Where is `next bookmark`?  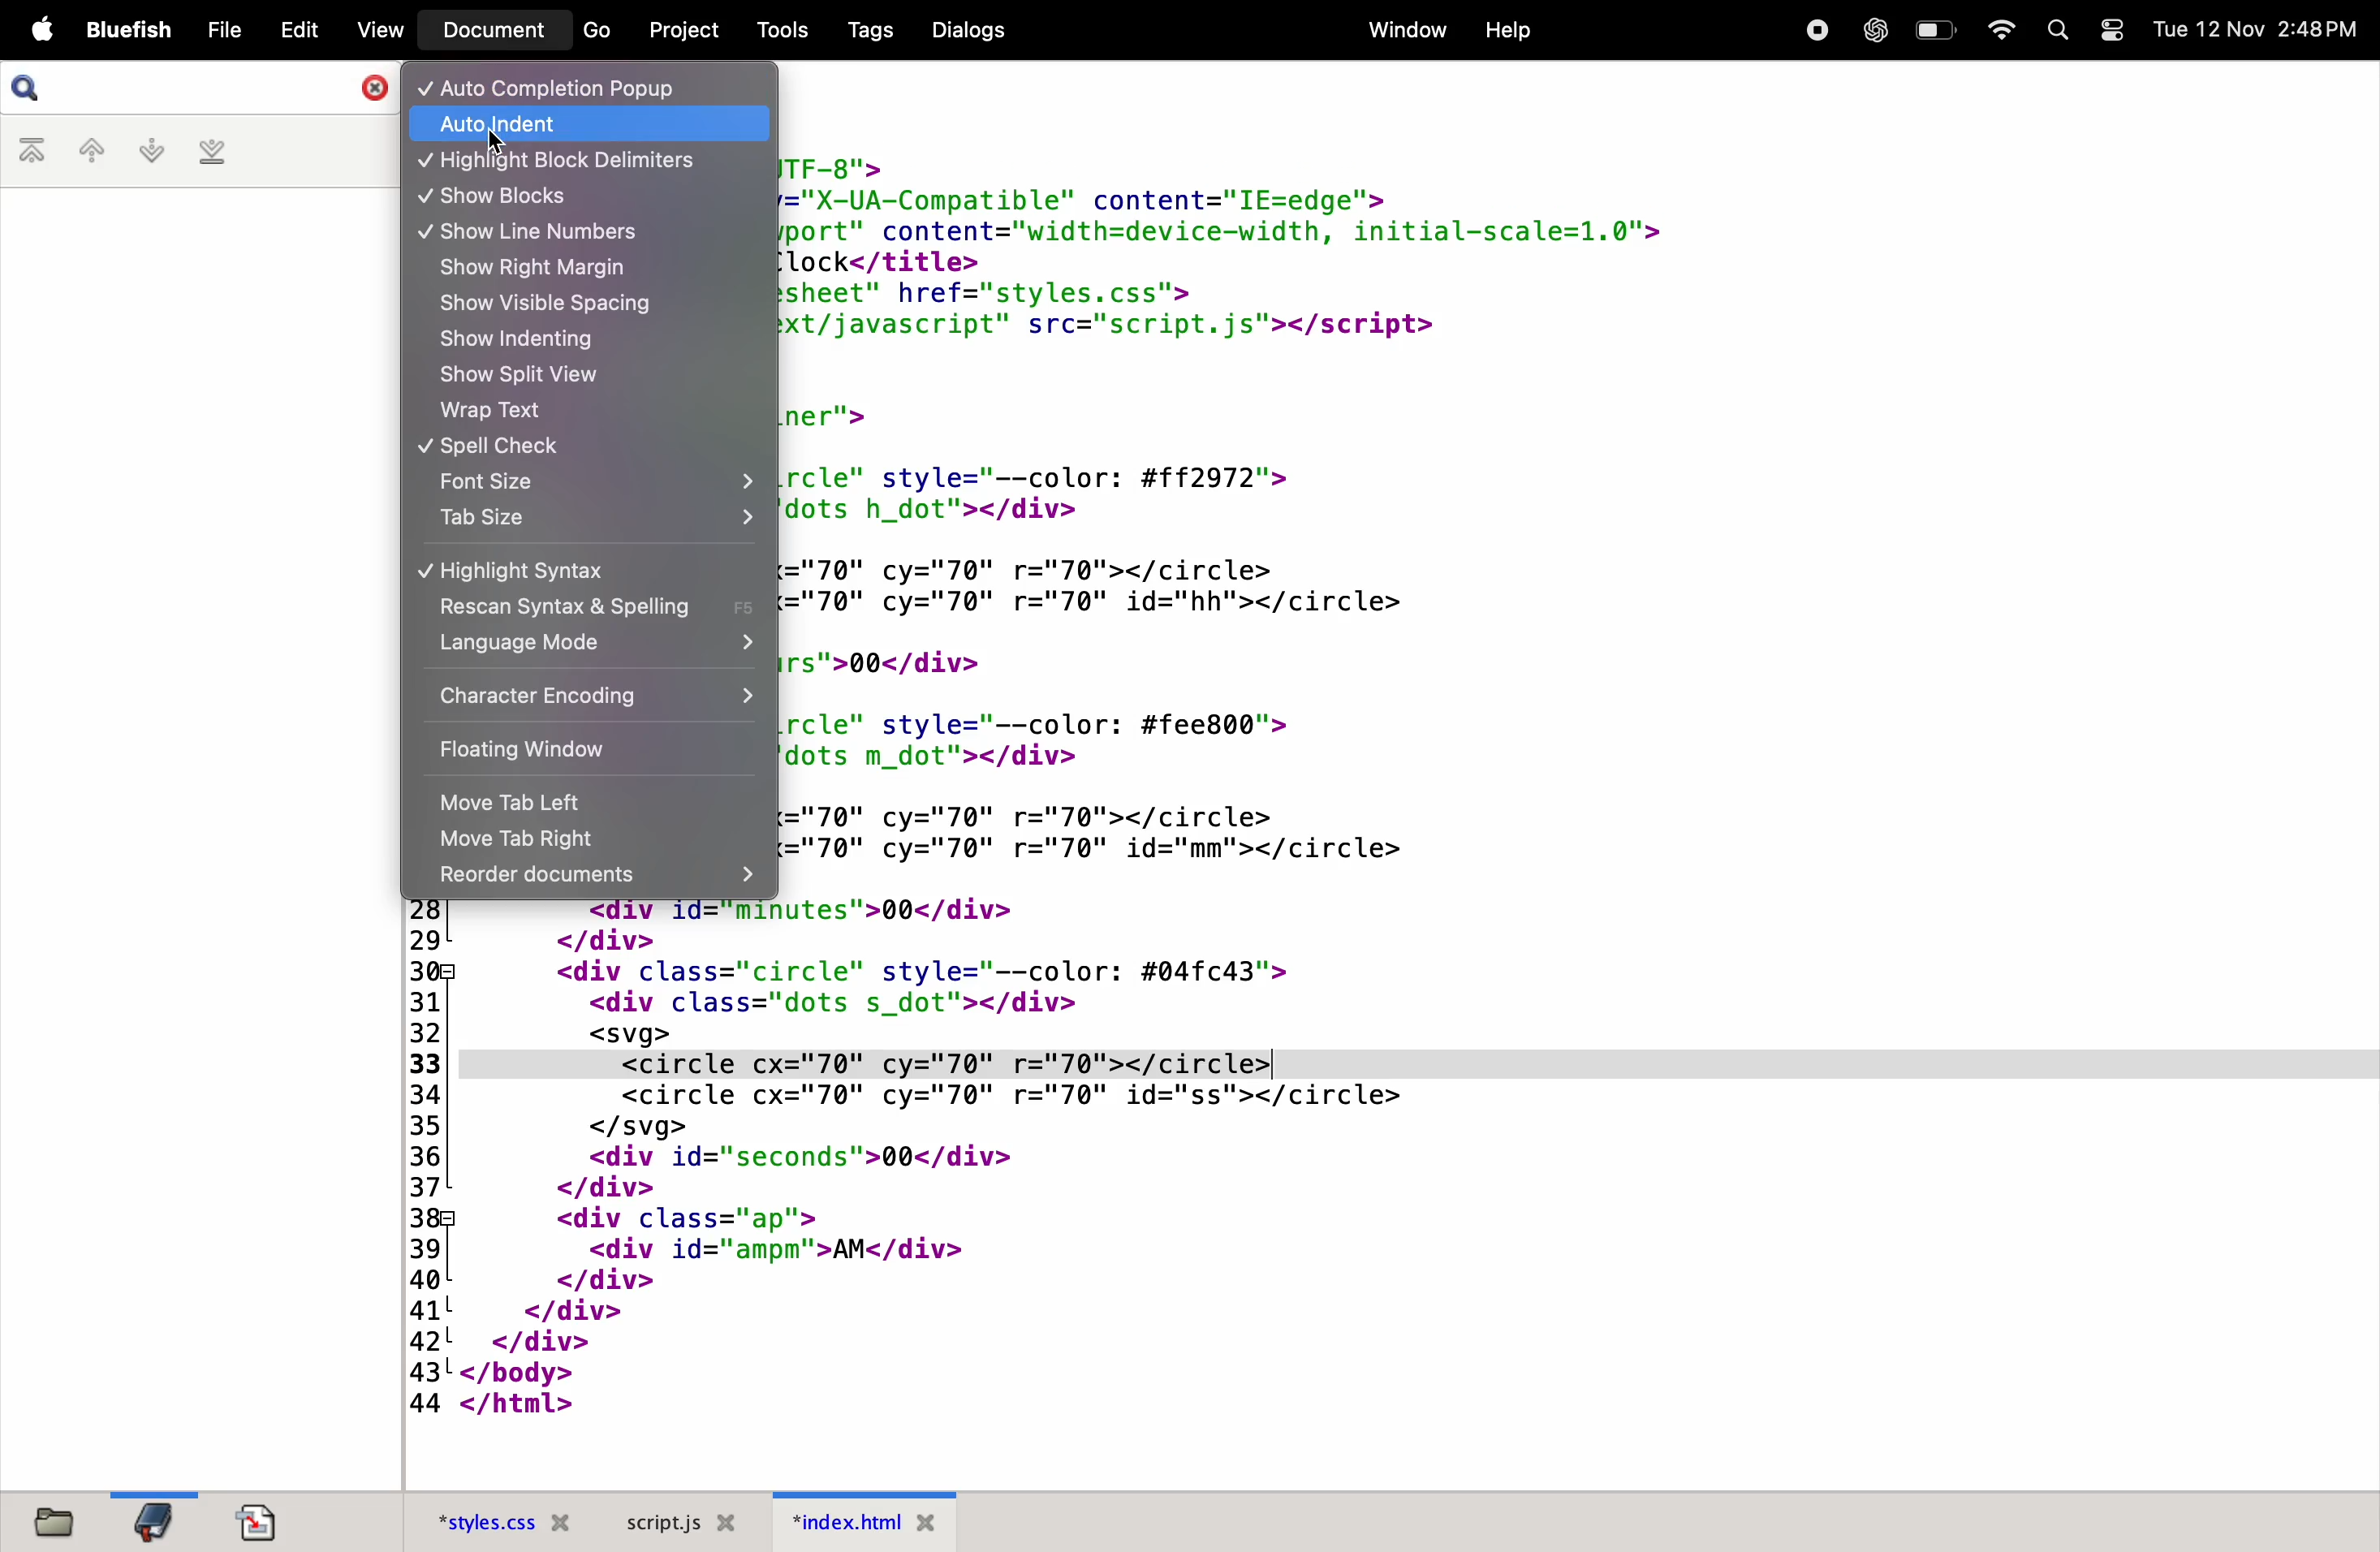
next bookmark is located at coordinates (154, 150).